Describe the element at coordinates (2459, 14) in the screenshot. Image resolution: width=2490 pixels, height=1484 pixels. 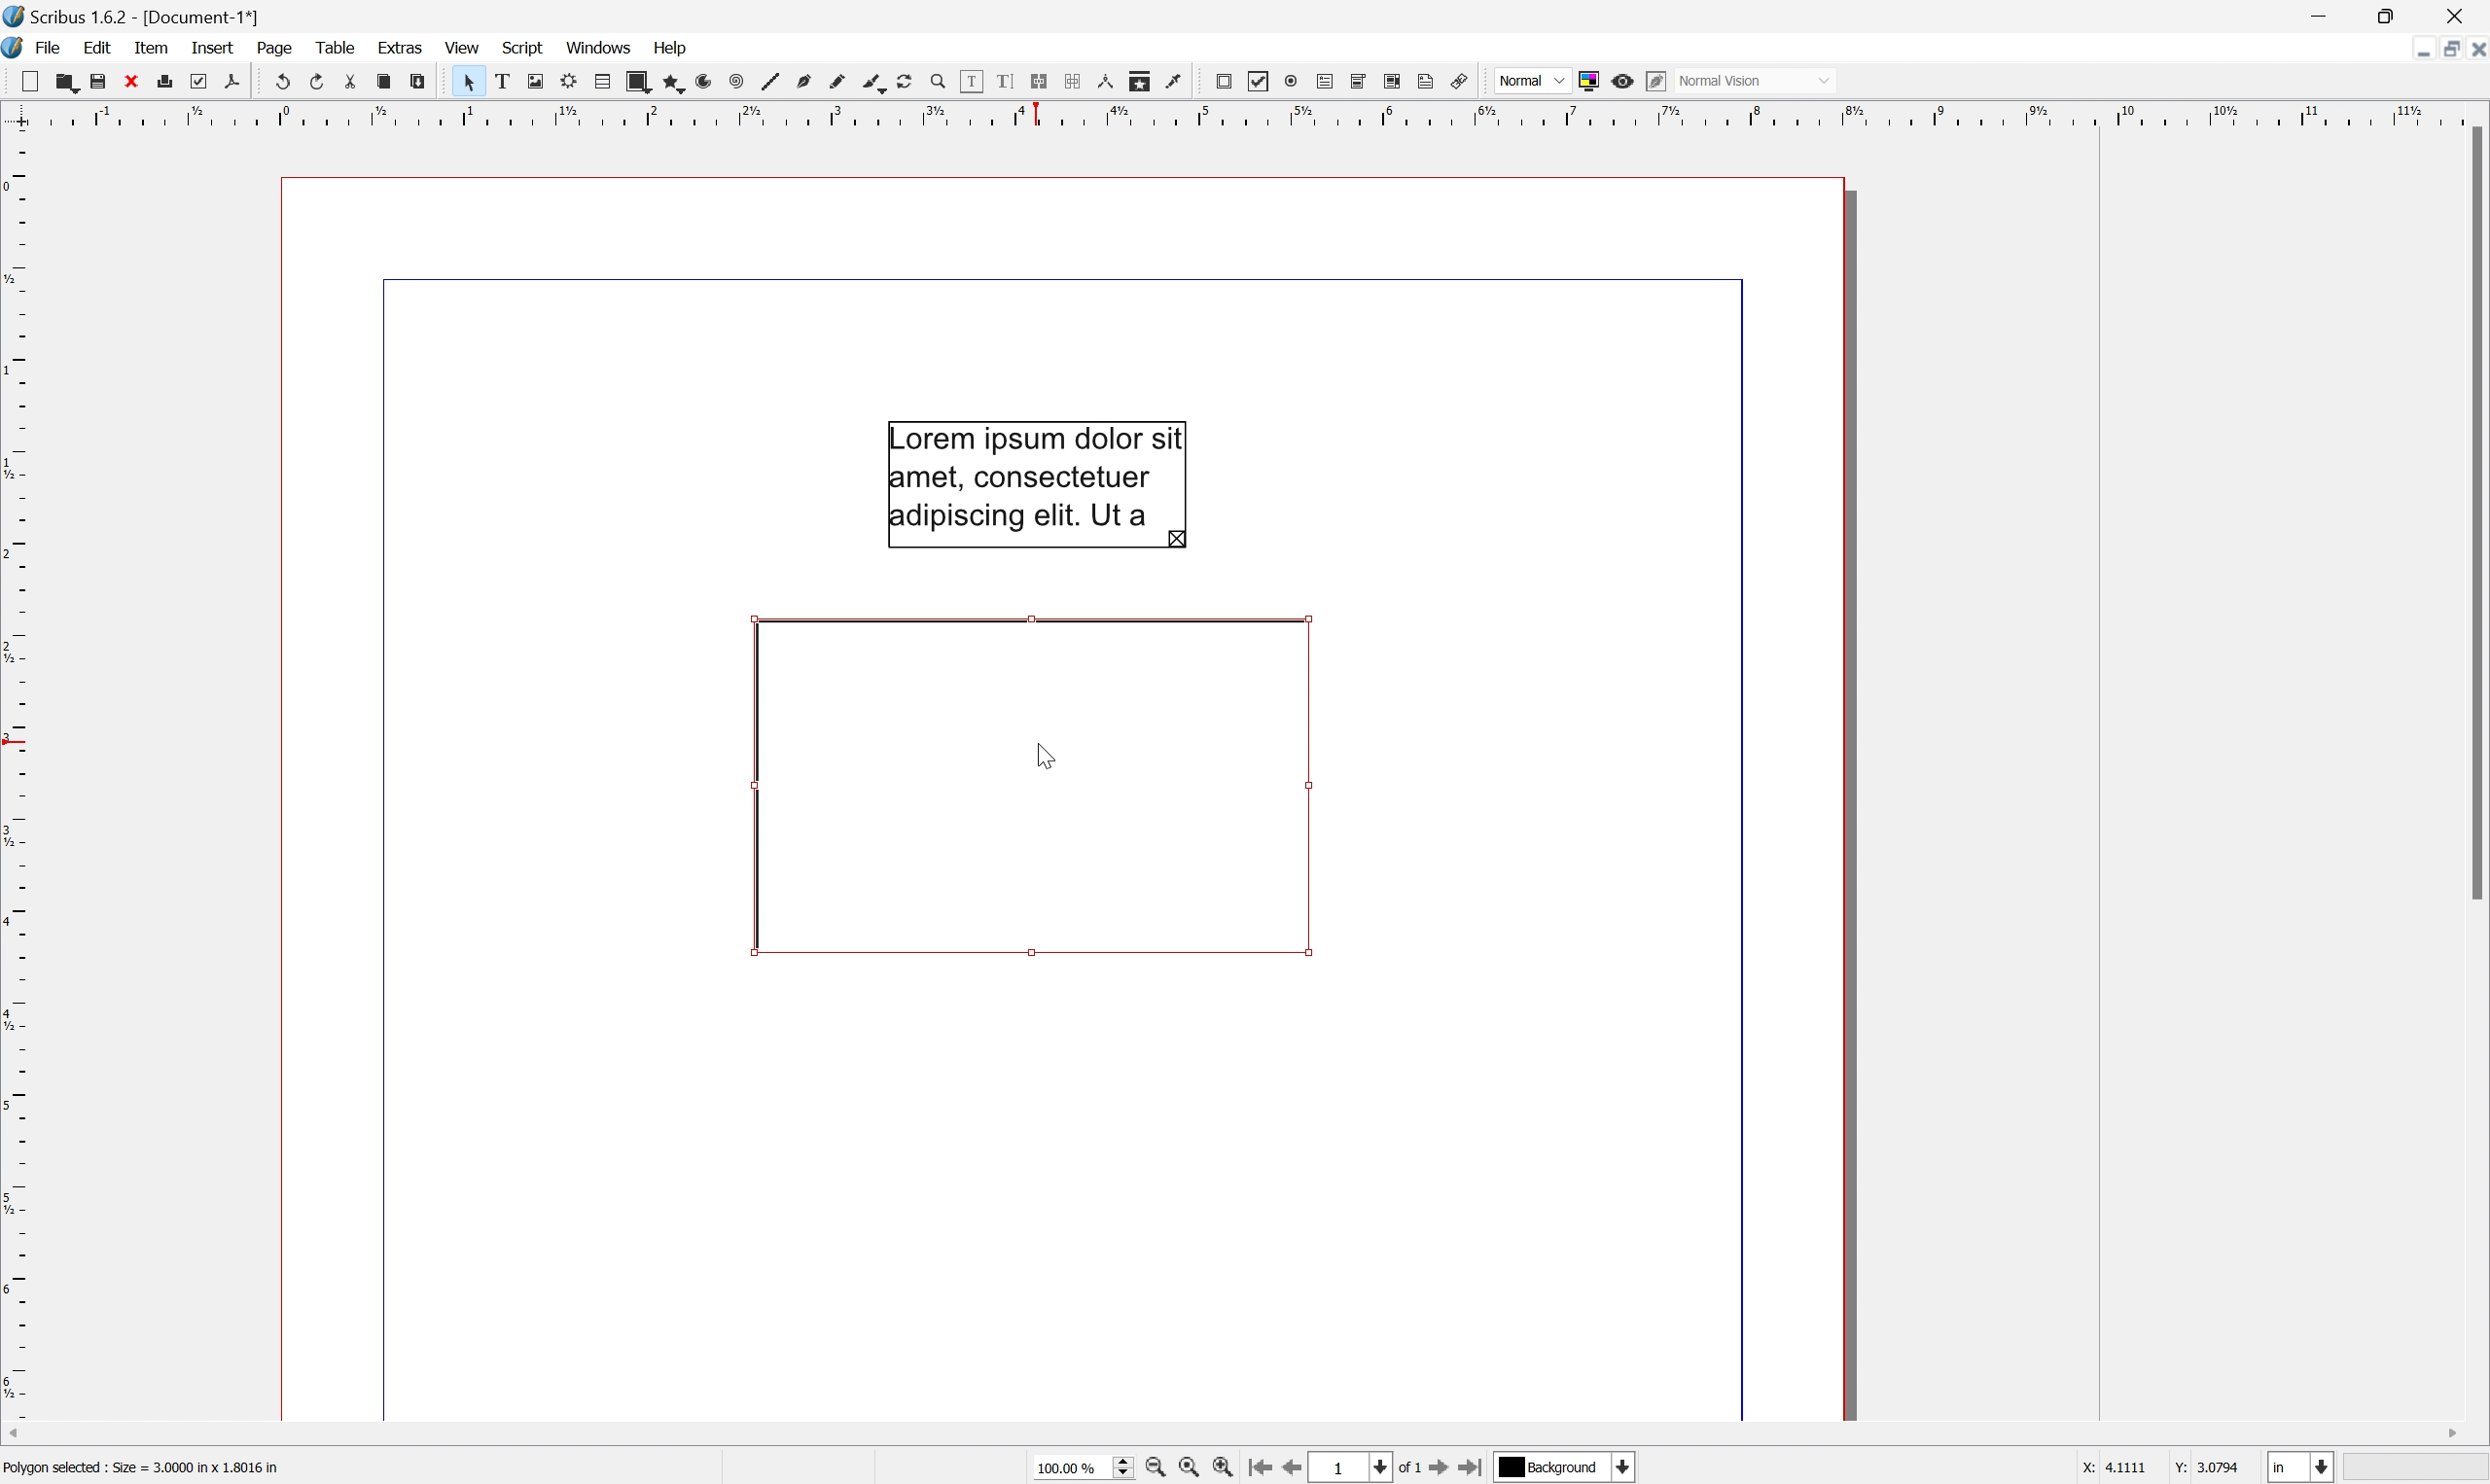
I see `Close` at that location.